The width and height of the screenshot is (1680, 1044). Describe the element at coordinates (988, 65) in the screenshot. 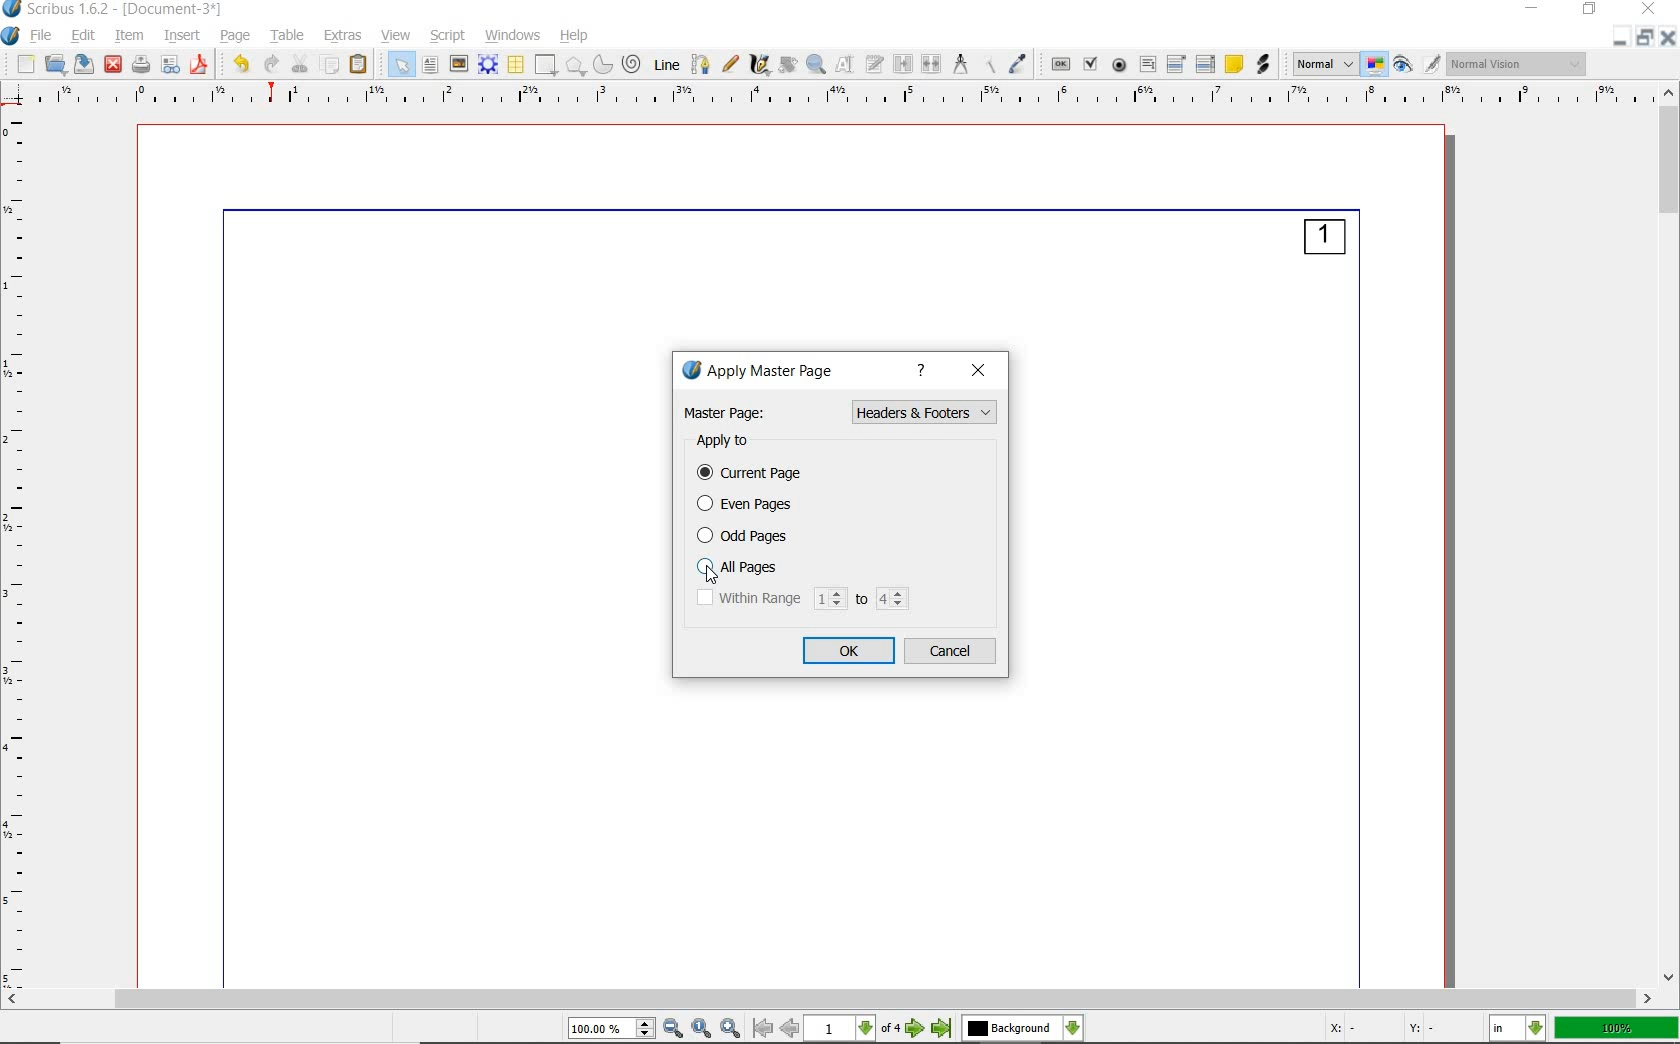

I see `copy item properties` at that location.